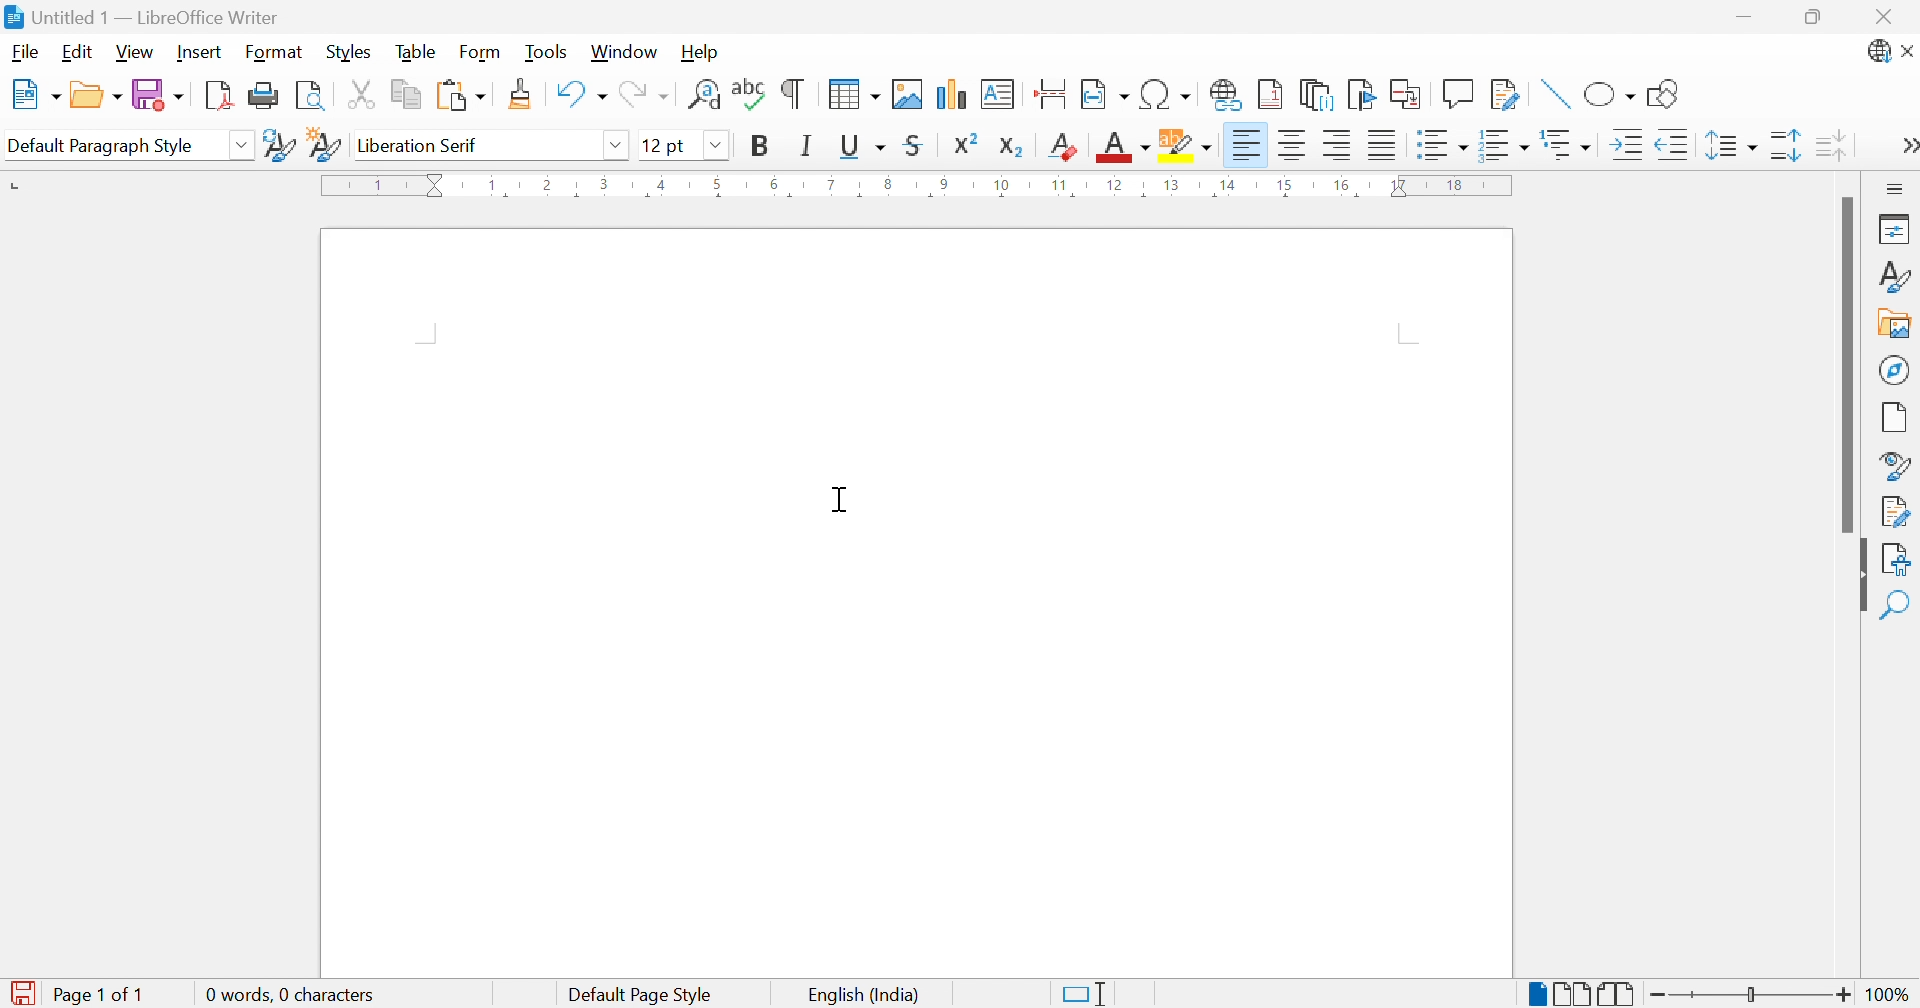  Describe the element at coordinates (1383, 143) in the screenshot. I see `Justified` at that location.